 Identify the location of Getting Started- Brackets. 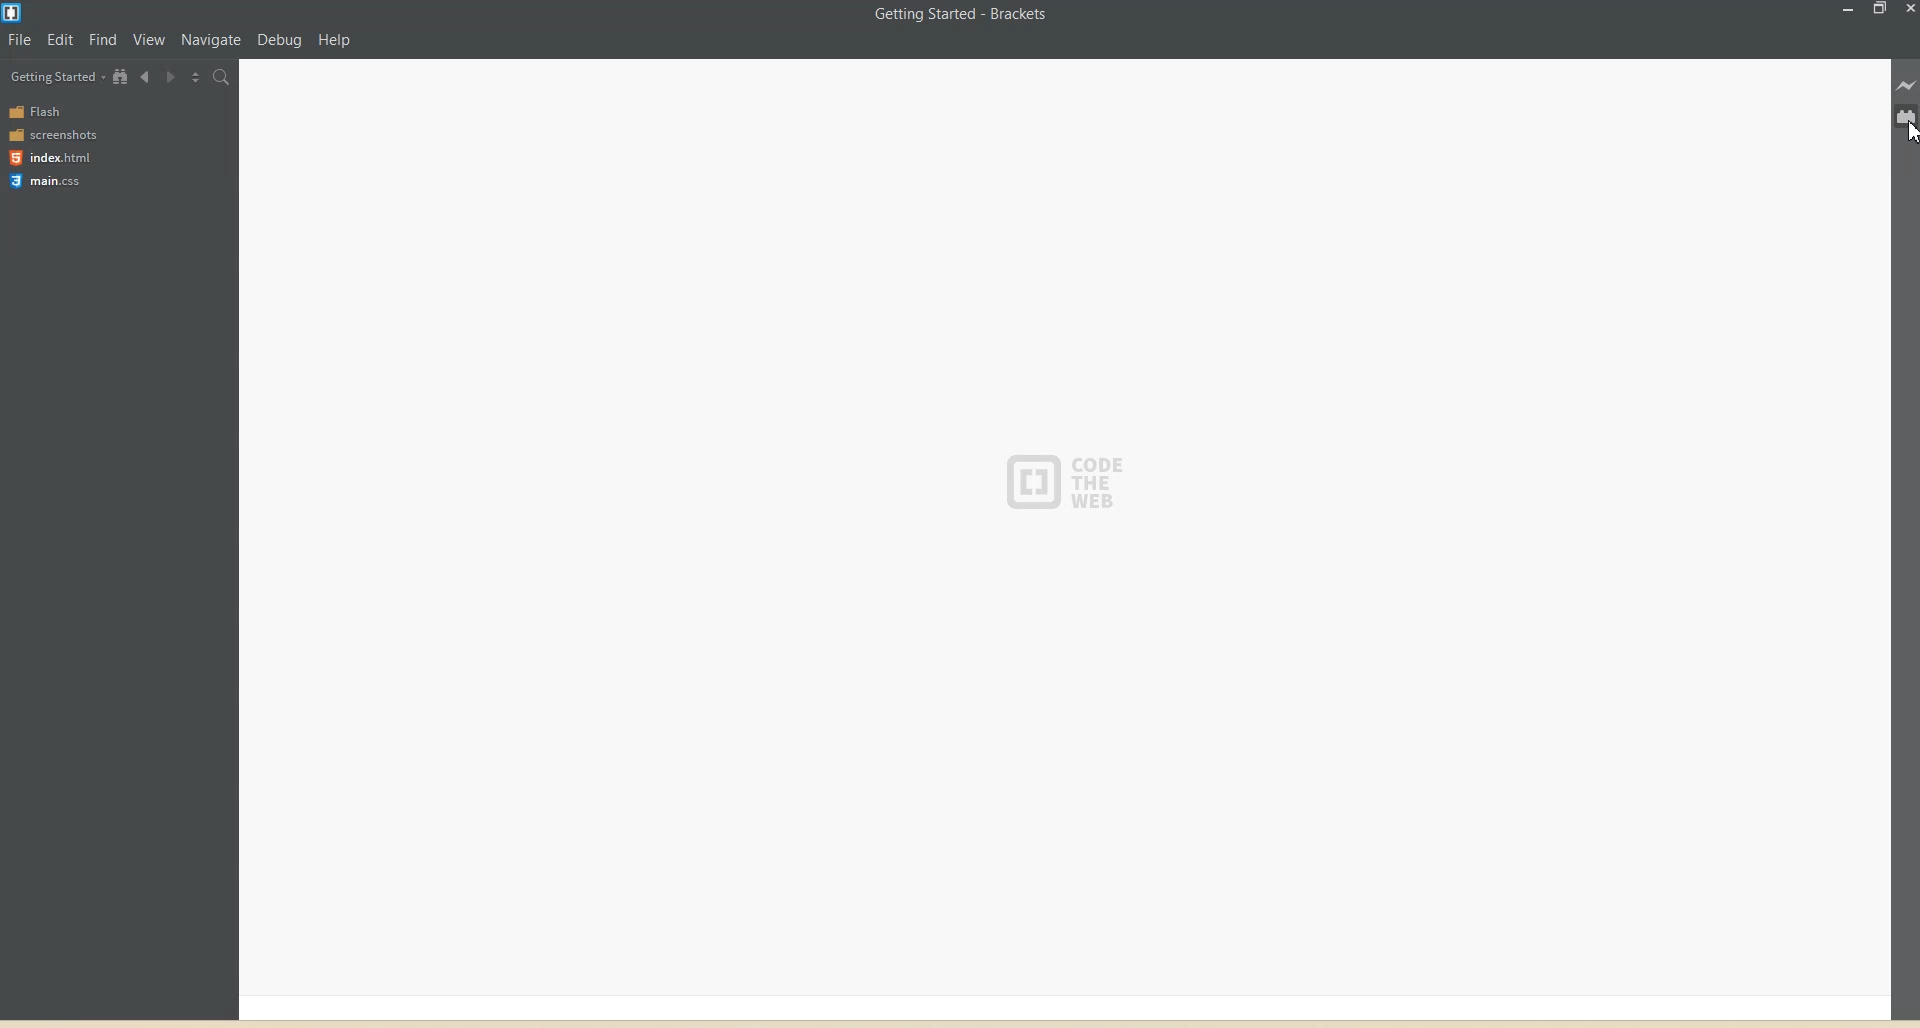
(960, 15).